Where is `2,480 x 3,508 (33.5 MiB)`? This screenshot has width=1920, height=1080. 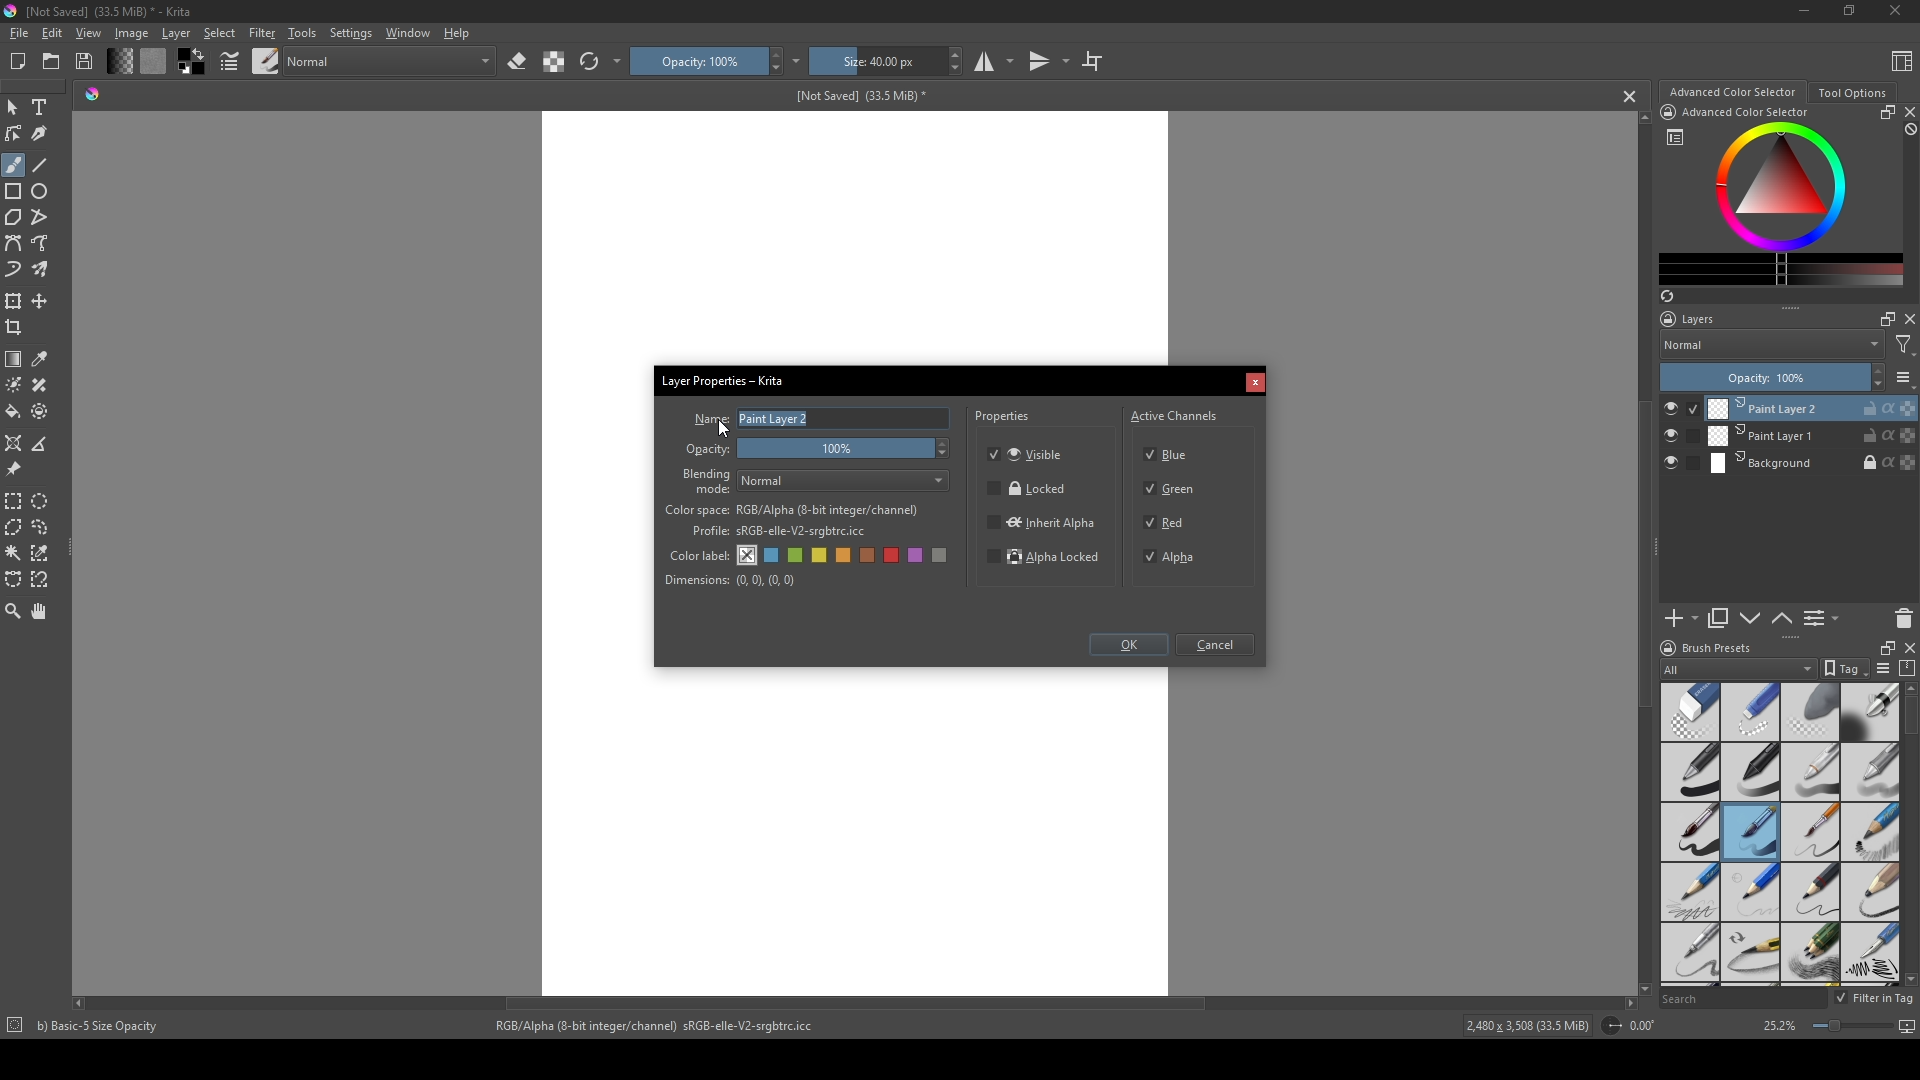
2,480 x 3,508 (33.5 MiB) is located at coordinates (1524, 1028).